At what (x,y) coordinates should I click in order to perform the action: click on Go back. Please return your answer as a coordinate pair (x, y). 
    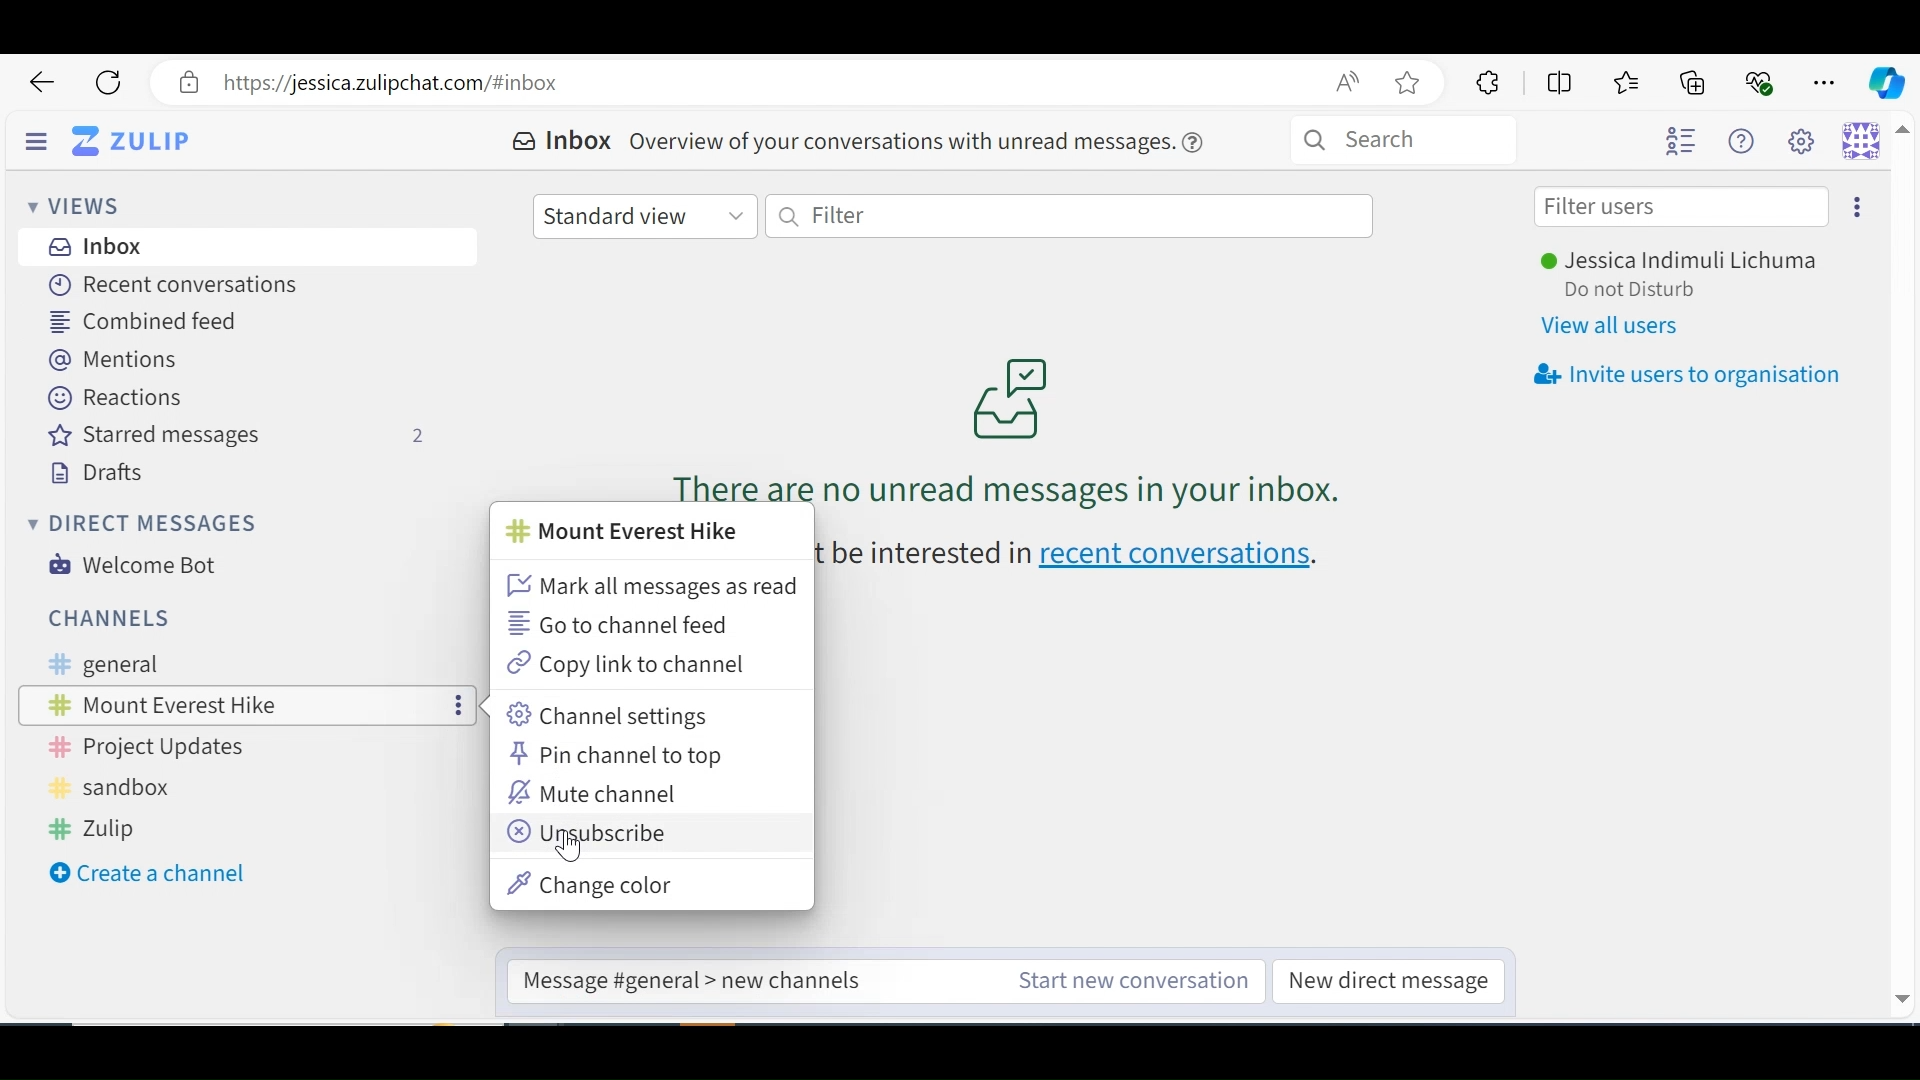
    Looking at the image, I should click on (43, 83).